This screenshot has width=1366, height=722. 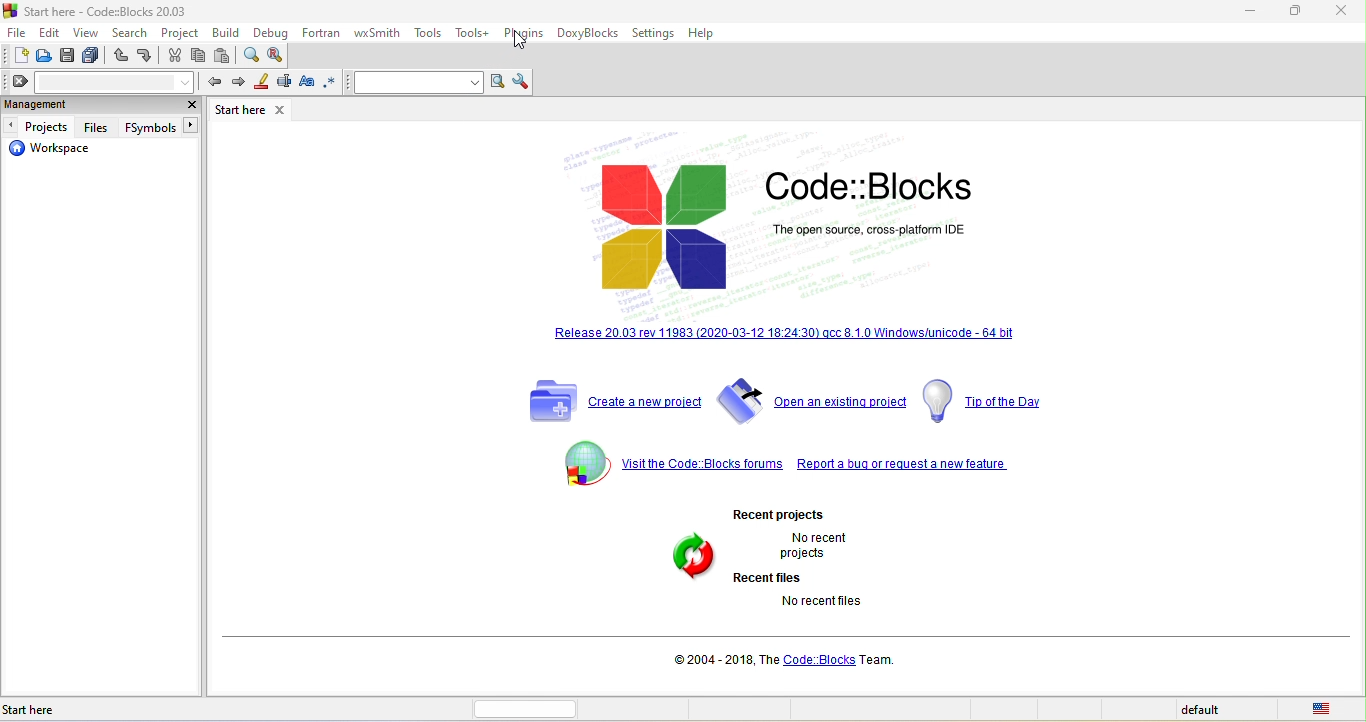 What do you see at coordinates (498, 83) in the screenshot?
I see `run search` at bounding box center [498, 83].